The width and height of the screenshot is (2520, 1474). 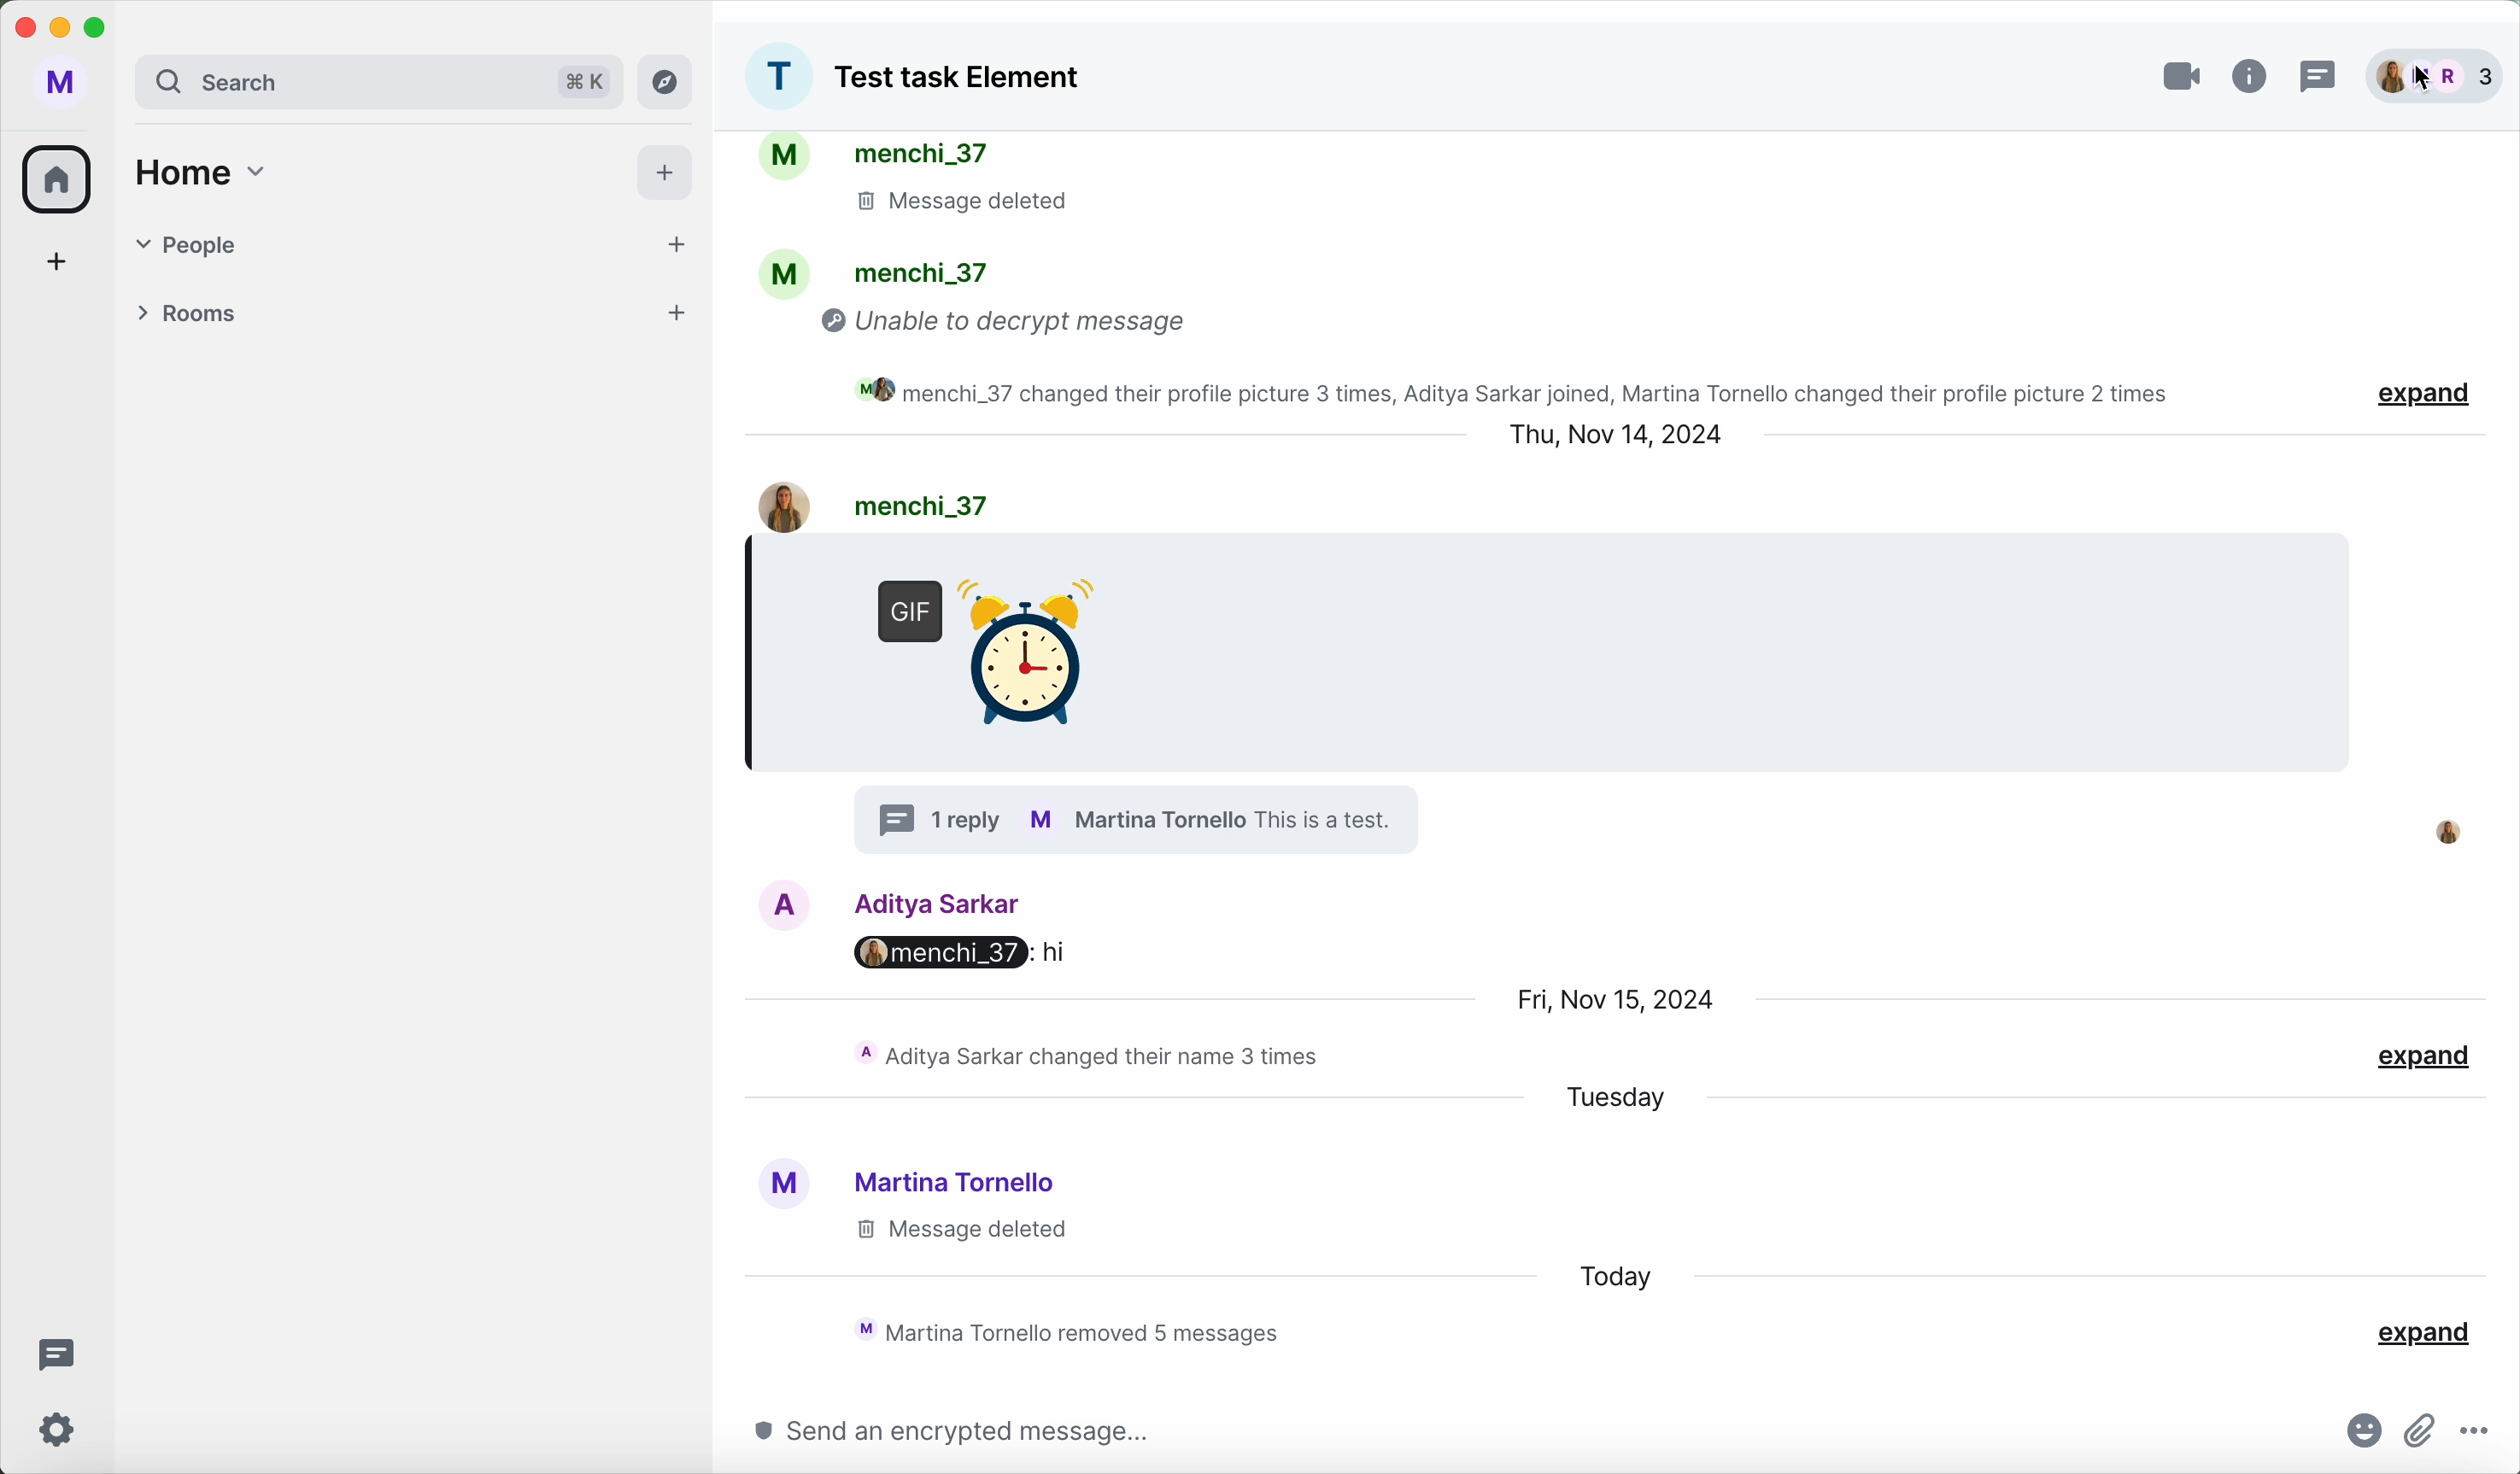 I want to click on maximize, so click(x=101, y=28).